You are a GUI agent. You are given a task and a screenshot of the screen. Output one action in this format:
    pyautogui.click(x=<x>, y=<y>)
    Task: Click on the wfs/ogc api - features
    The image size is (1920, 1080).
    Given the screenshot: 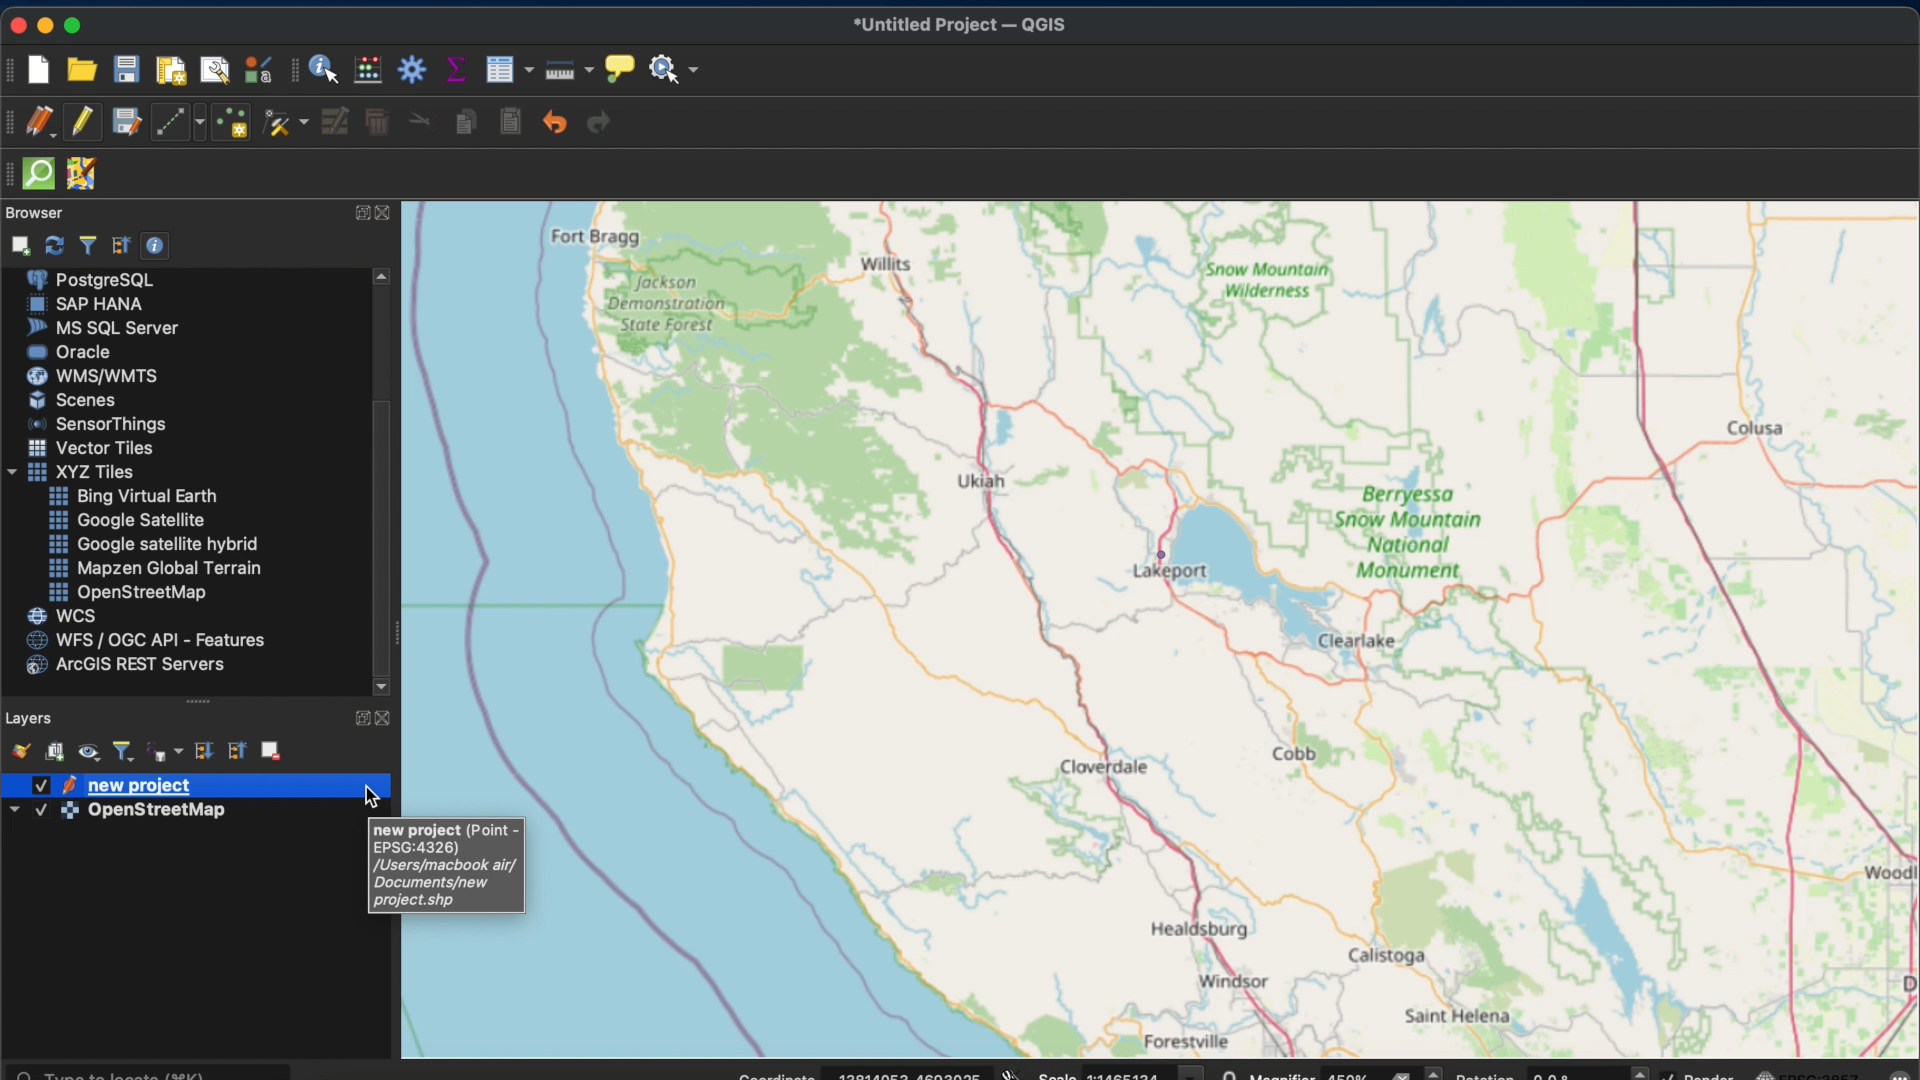 What is the action you would take?
    pyautogui.click(x=141, y=641)
    